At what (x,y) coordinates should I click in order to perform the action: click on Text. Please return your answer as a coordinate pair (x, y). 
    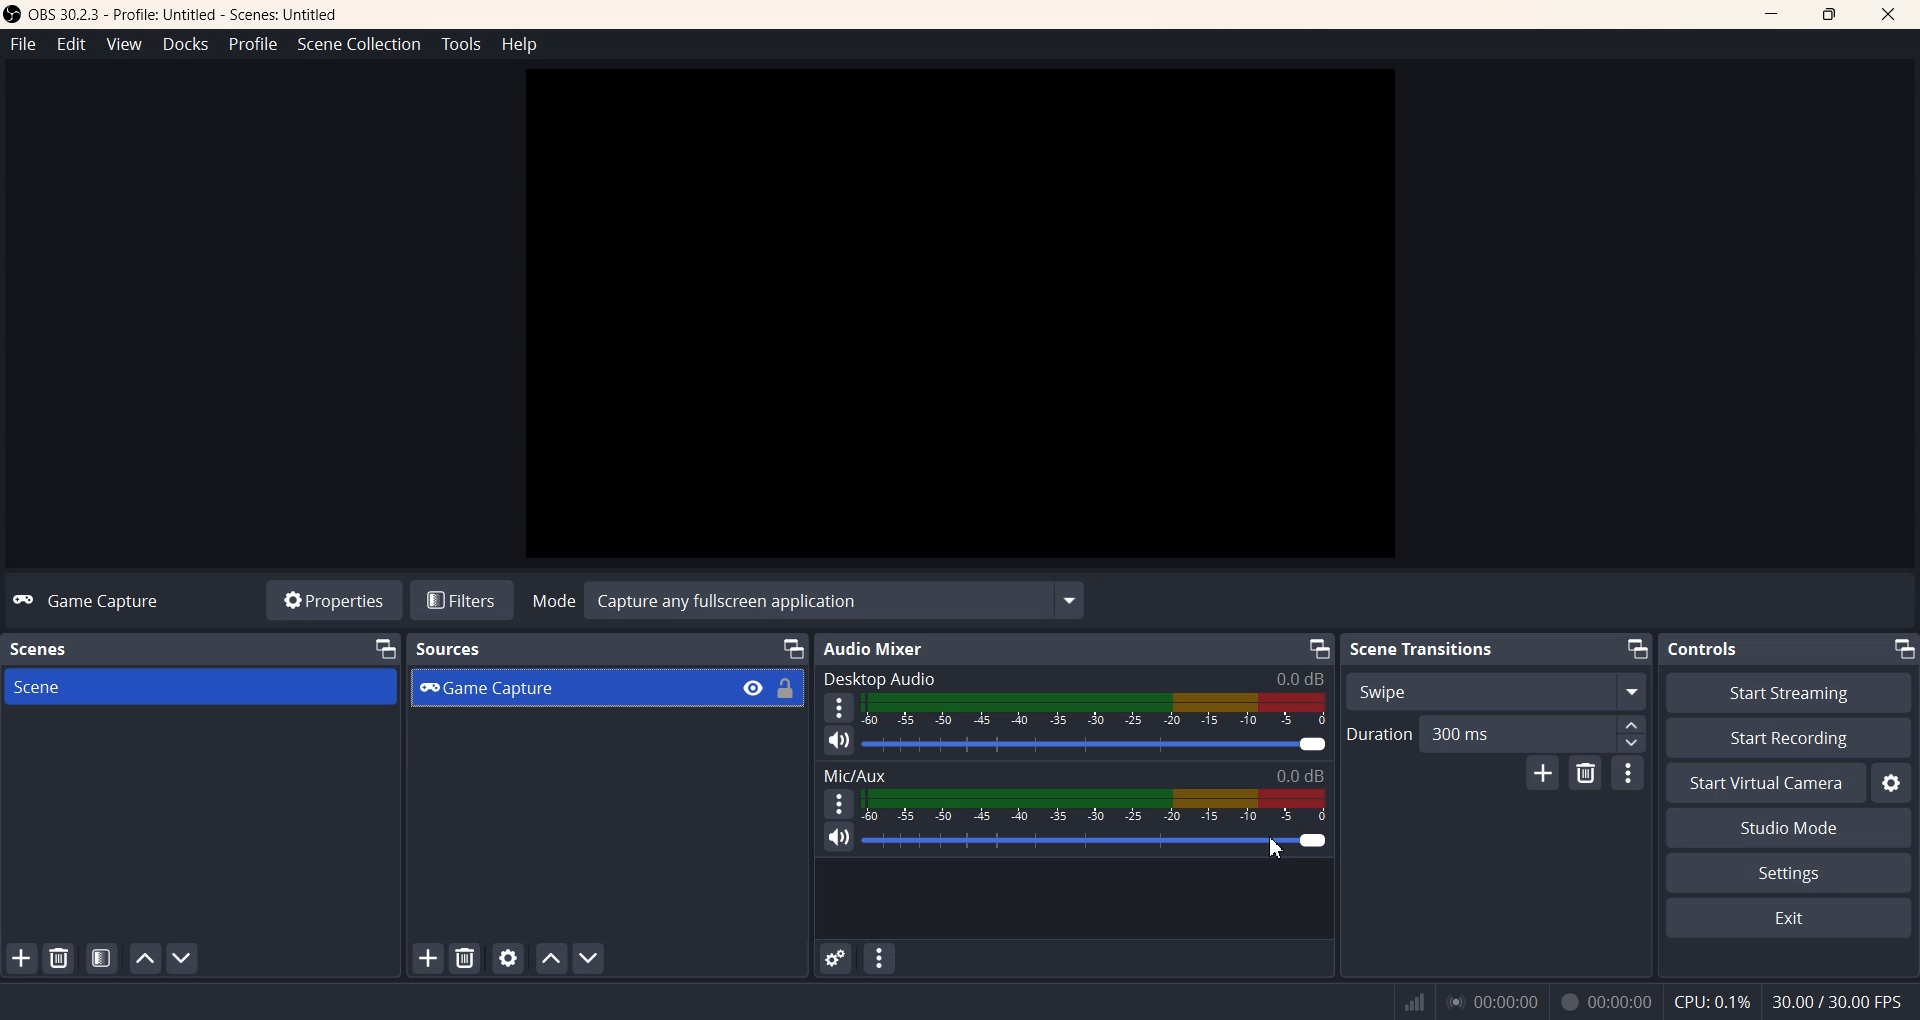
    Looking at the image, I should click on (1424, 650).